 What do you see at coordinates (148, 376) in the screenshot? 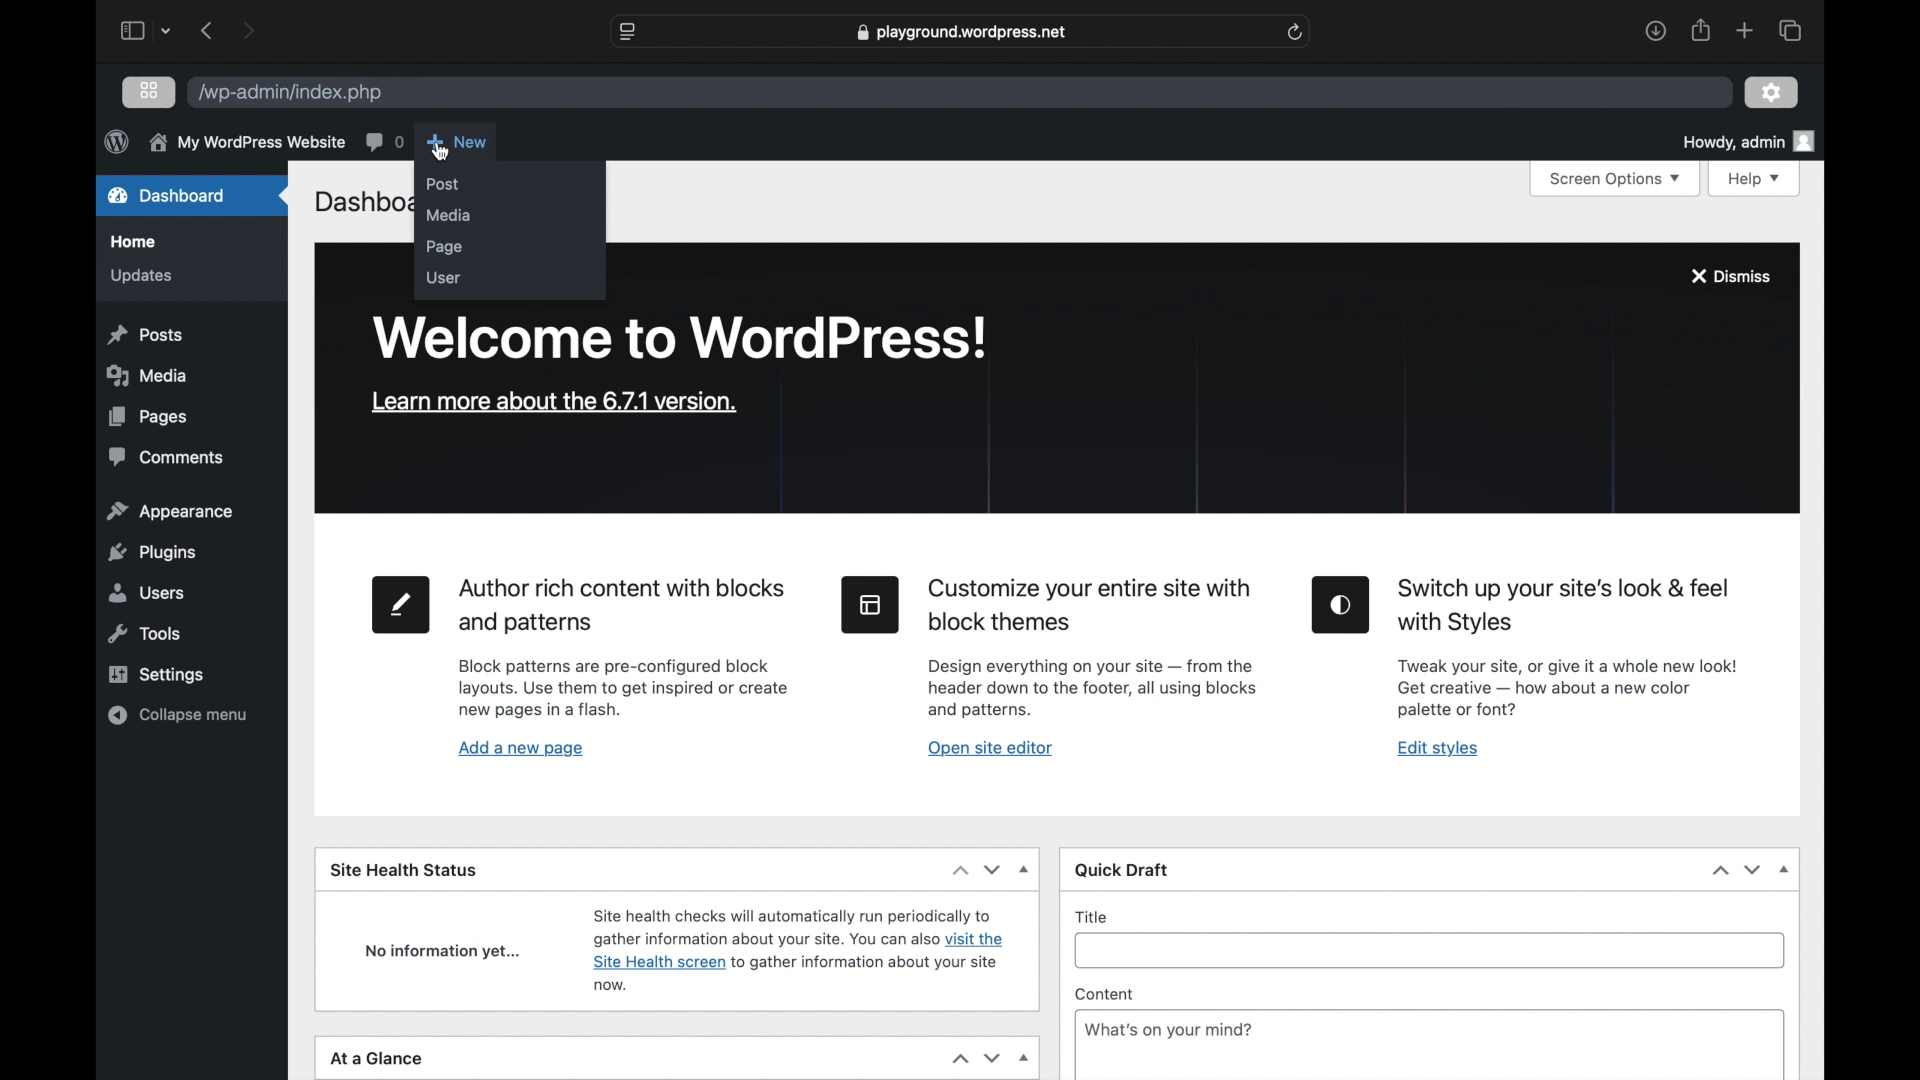
I see `media` at bounding box center [148, 376].